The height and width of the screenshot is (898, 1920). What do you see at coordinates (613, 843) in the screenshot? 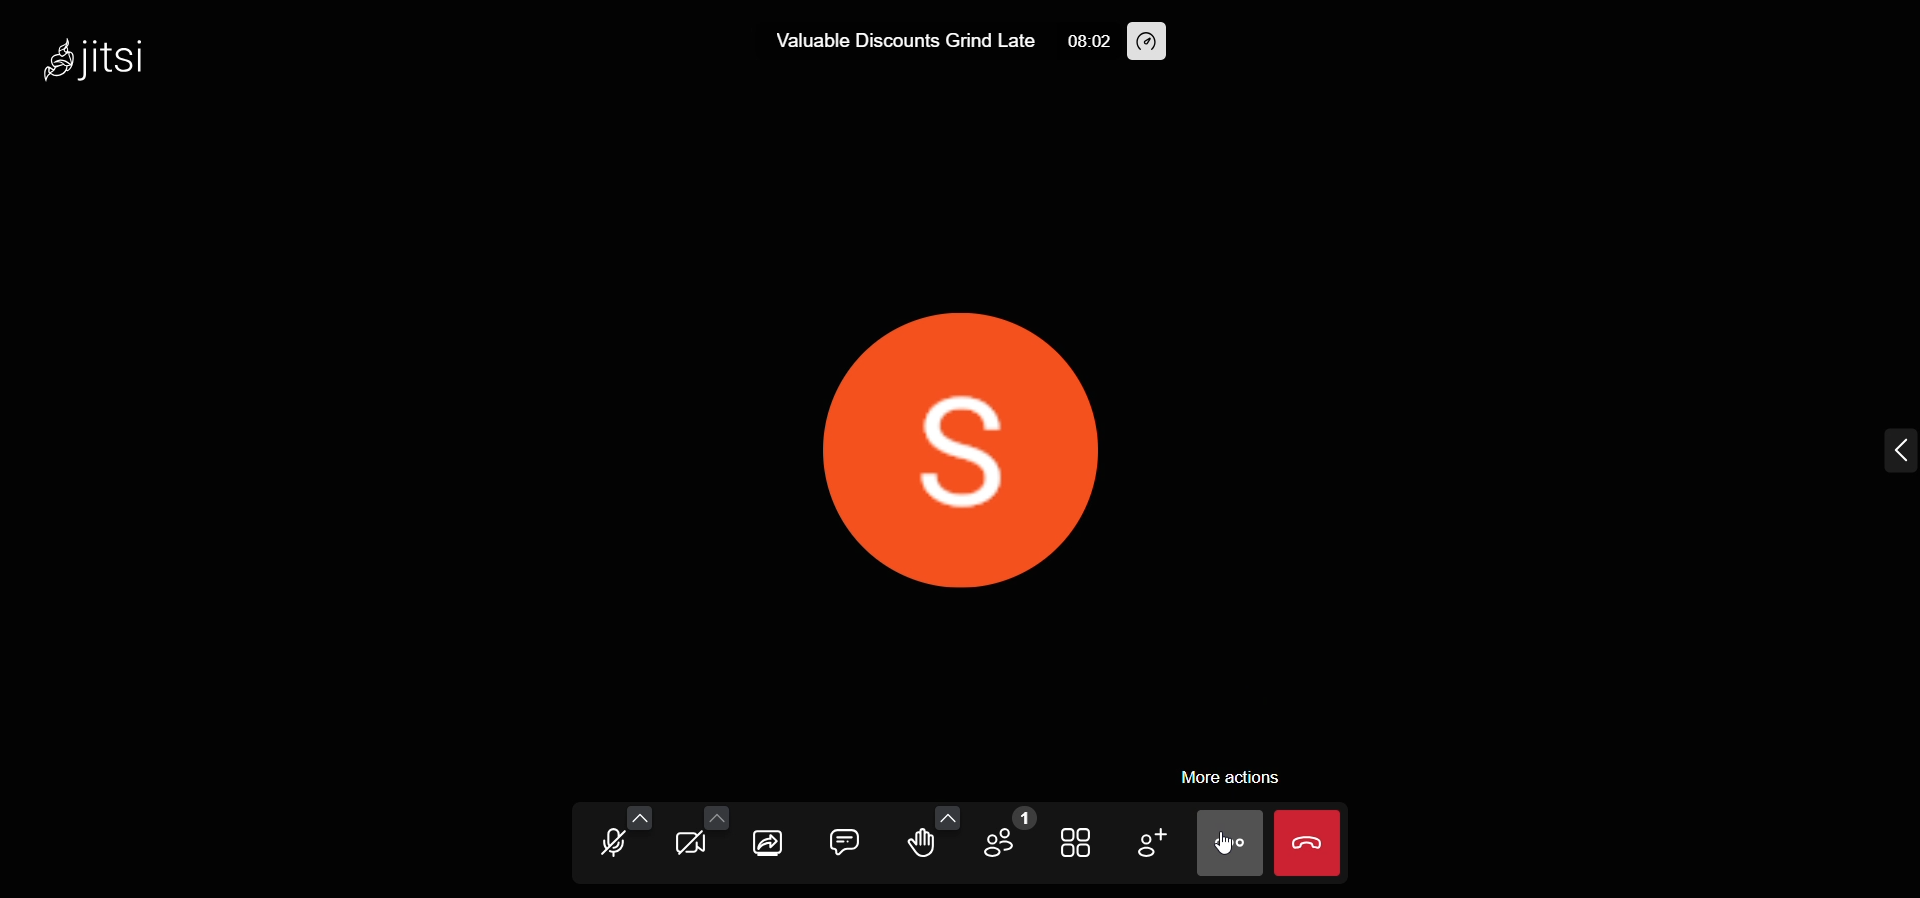
I see `microphone` at bounding box center [613, 843].